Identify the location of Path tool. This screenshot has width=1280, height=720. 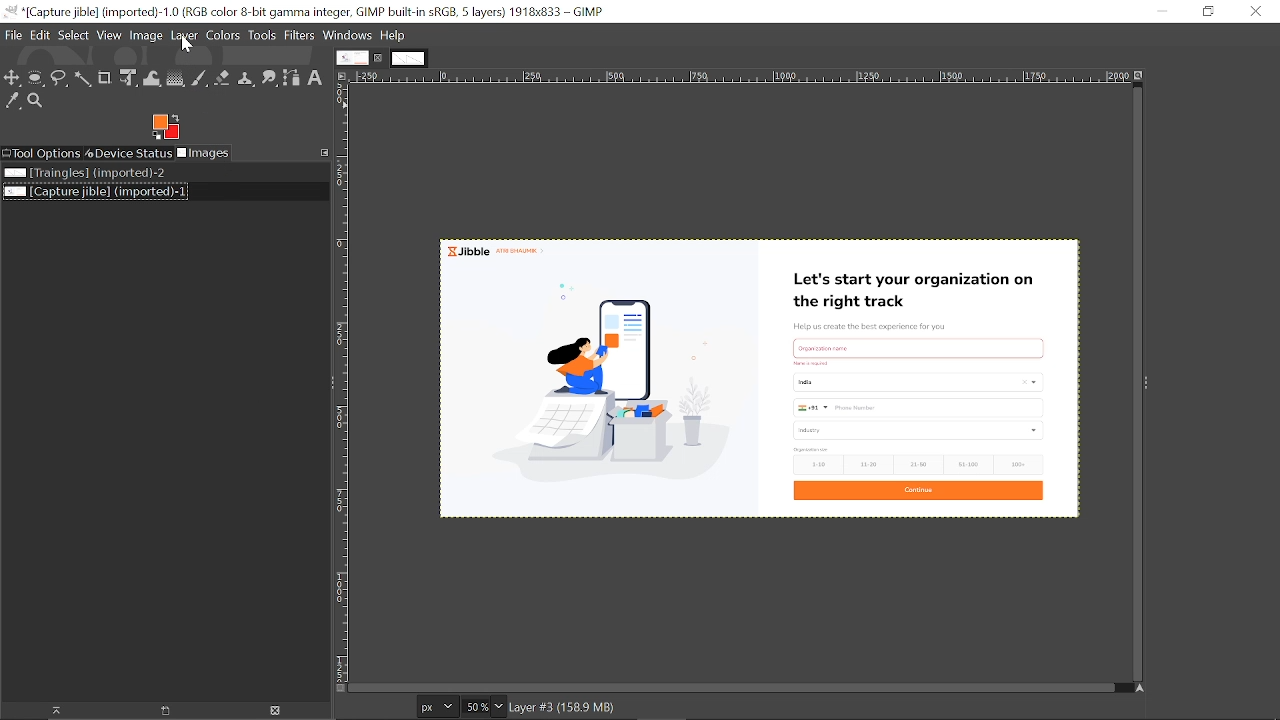
(293, 80).